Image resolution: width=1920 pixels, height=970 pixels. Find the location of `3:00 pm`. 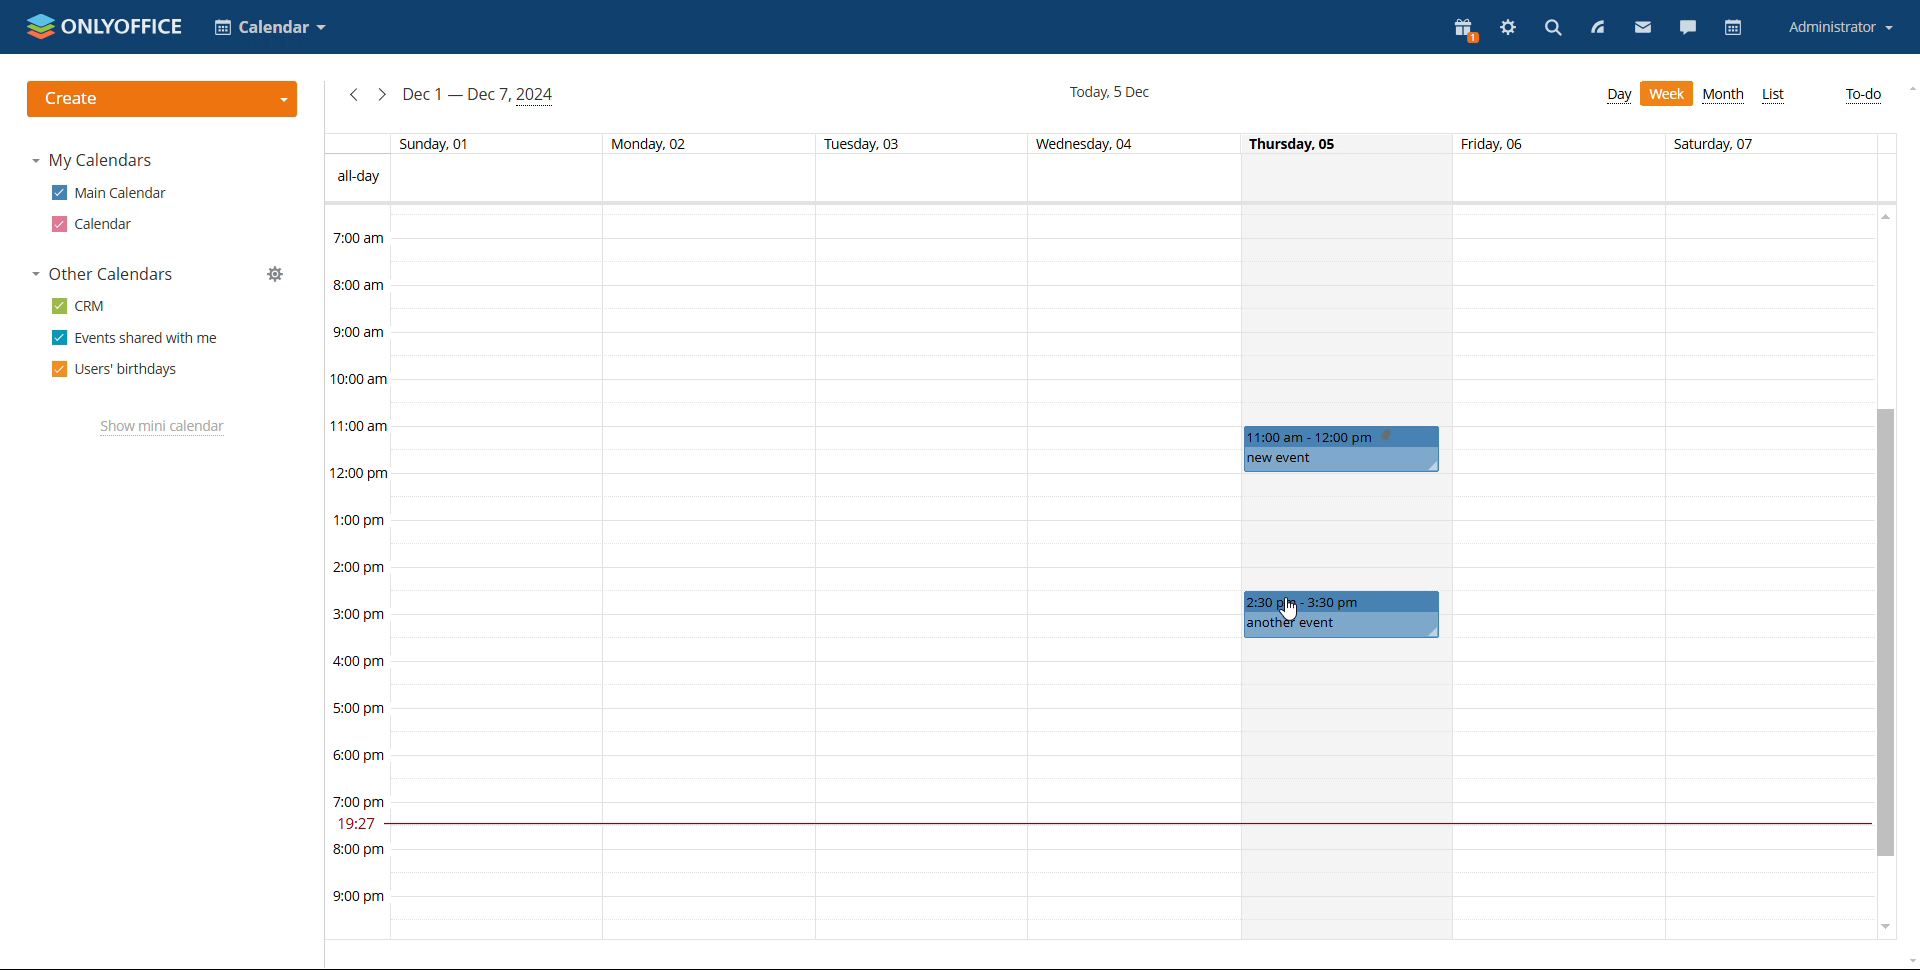

3:00 pm is located at coordinates (356, 614).